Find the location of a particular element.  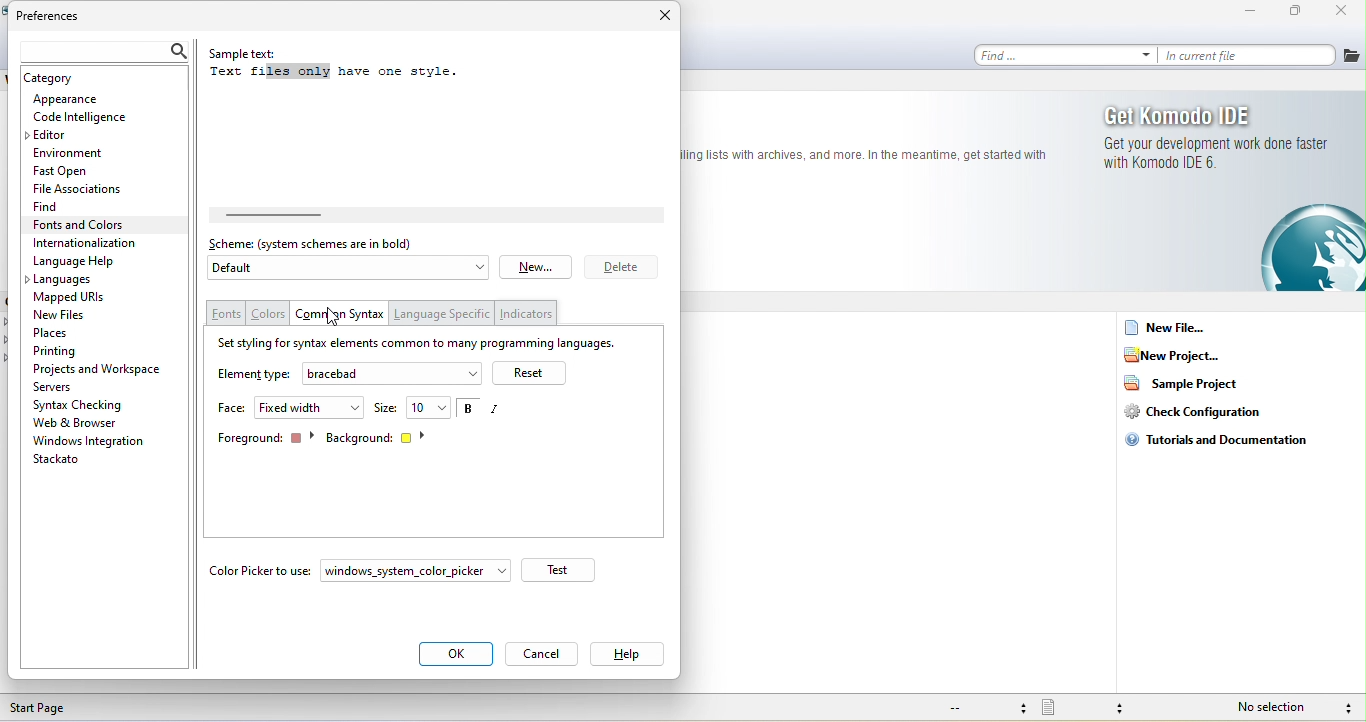

set styling for syntax elements common to many programming languages is located at coordinates (423, 342).